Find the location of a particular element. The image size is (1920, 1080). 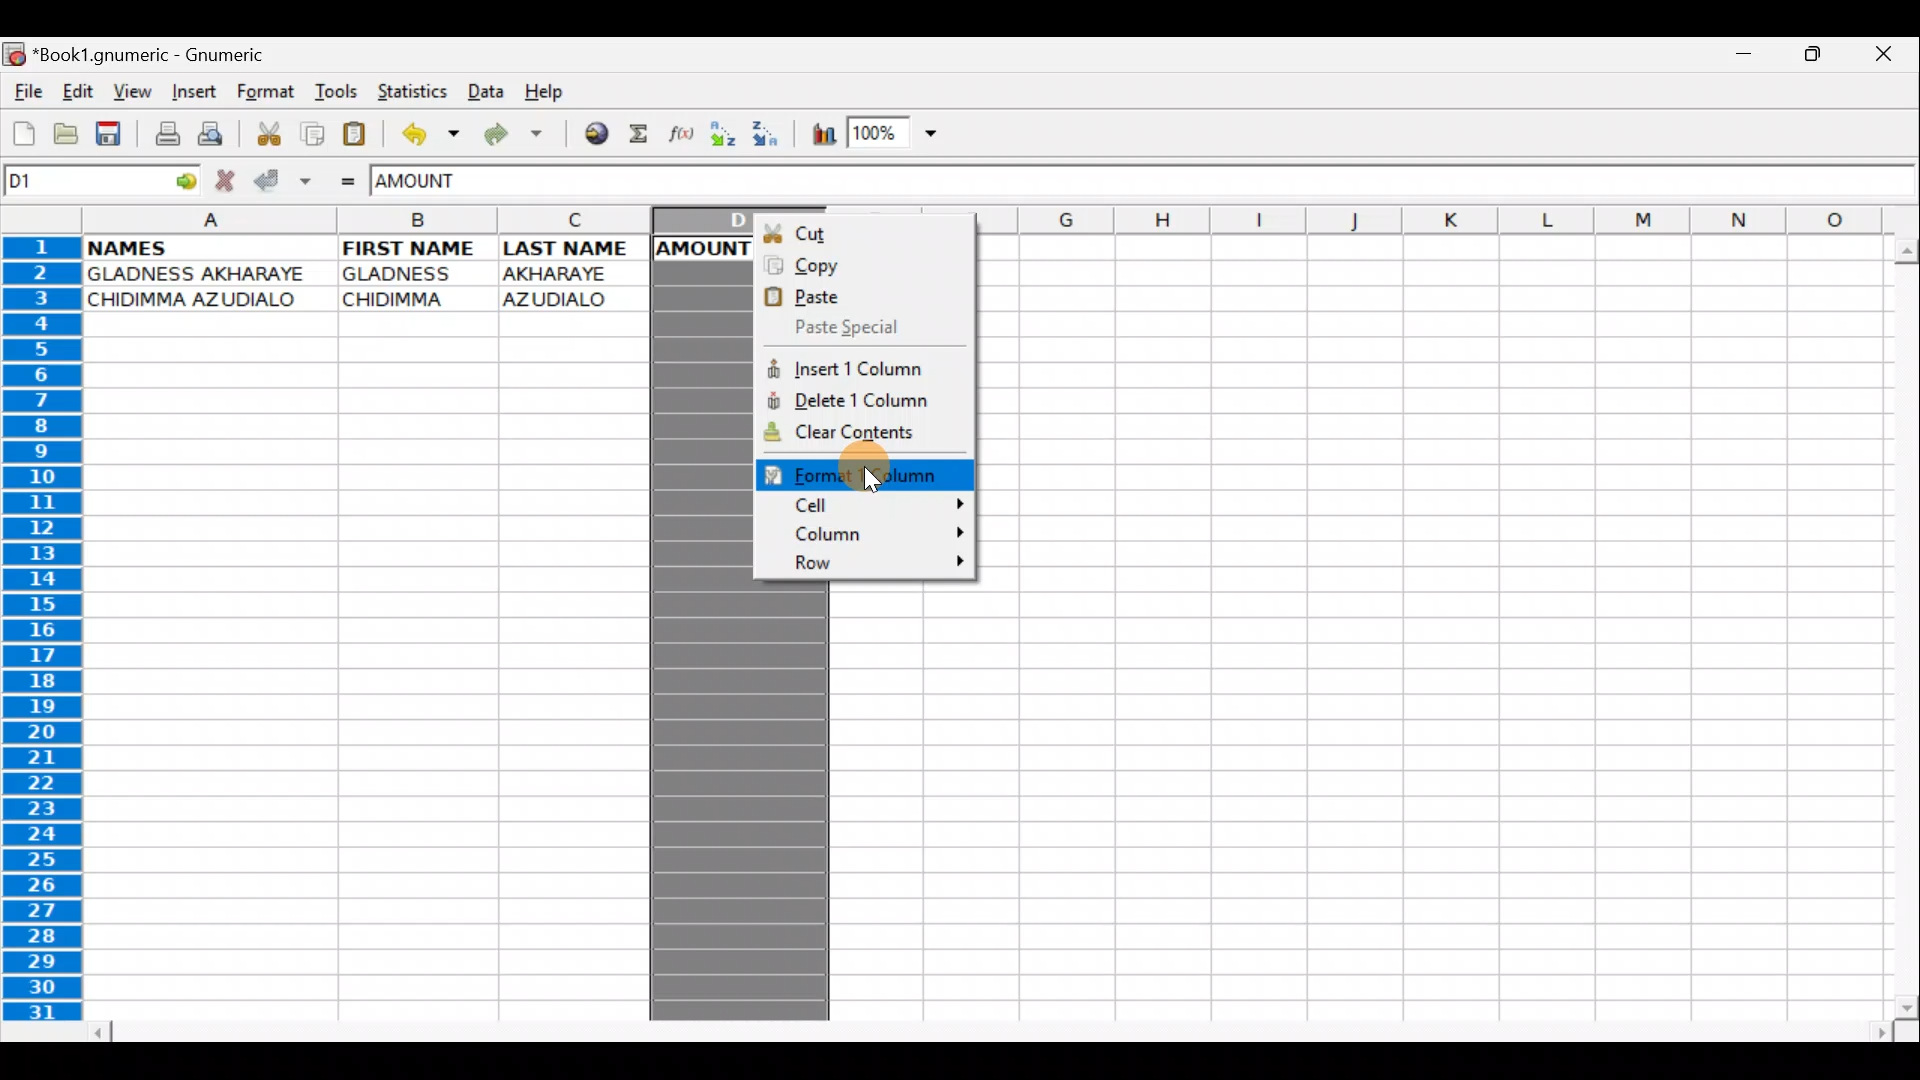

View is located at coordinates (133, 91).